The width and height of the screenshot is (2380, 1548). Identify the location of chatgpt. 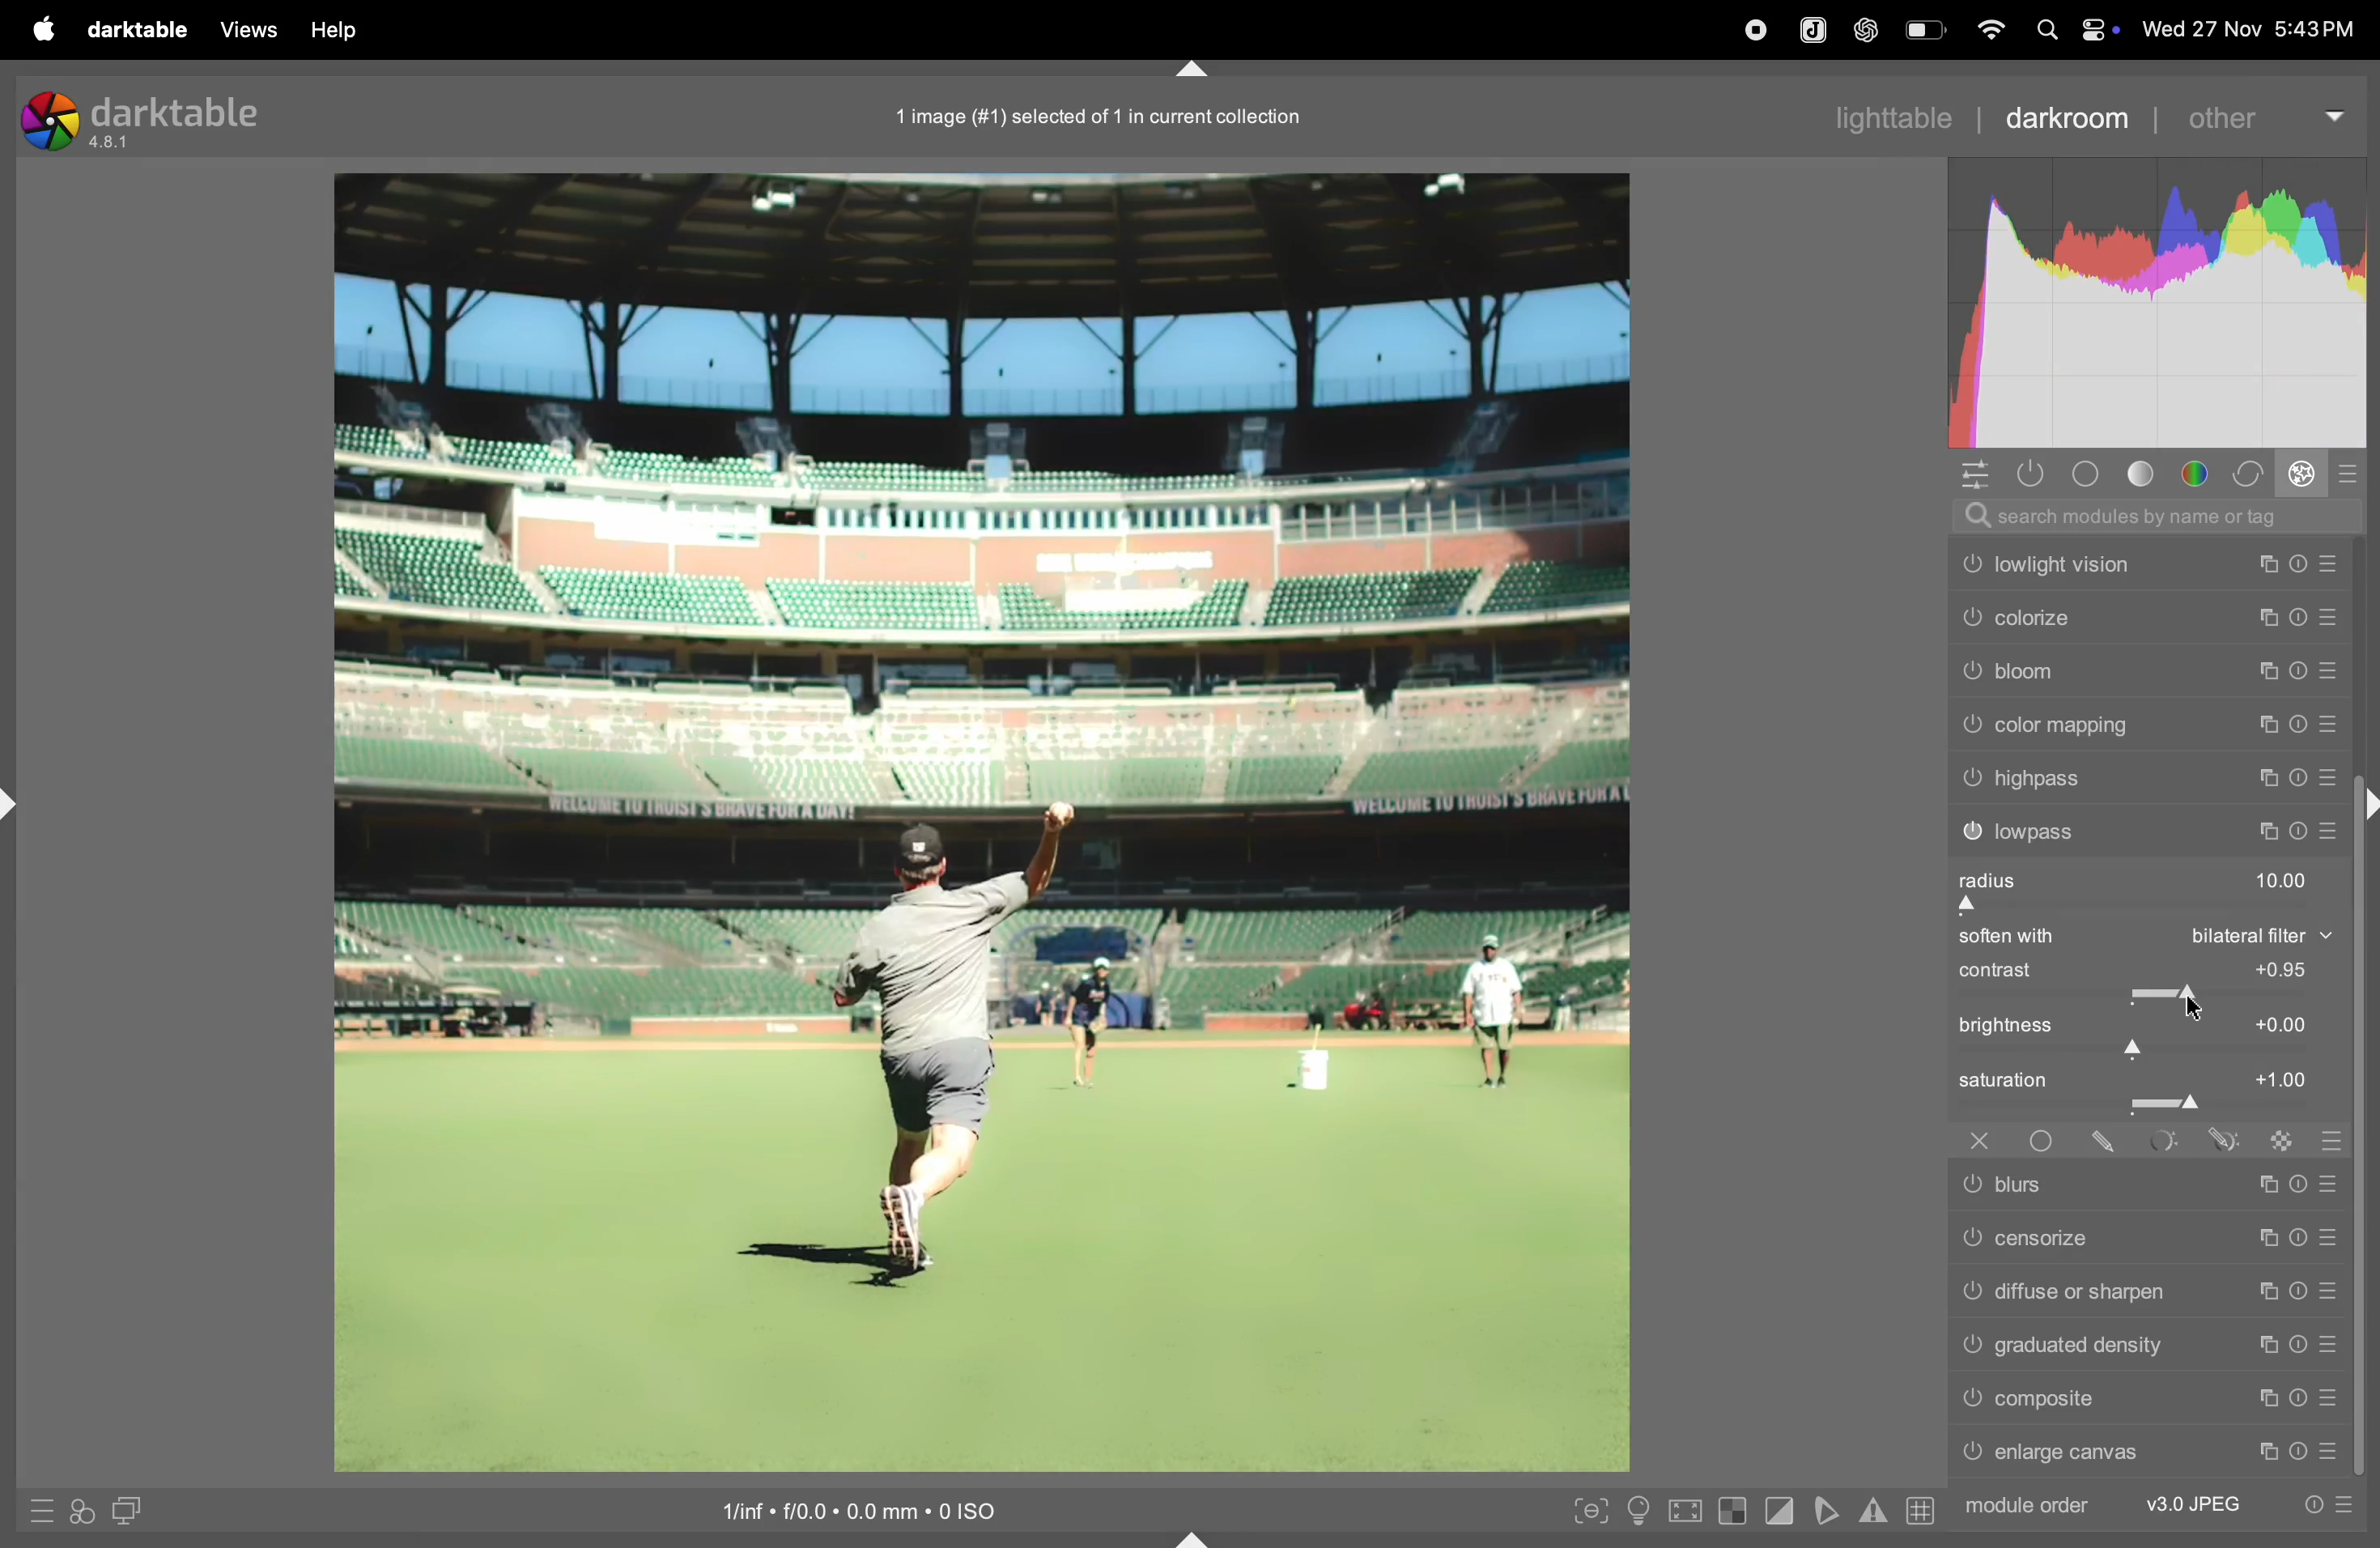
(1863, 31).